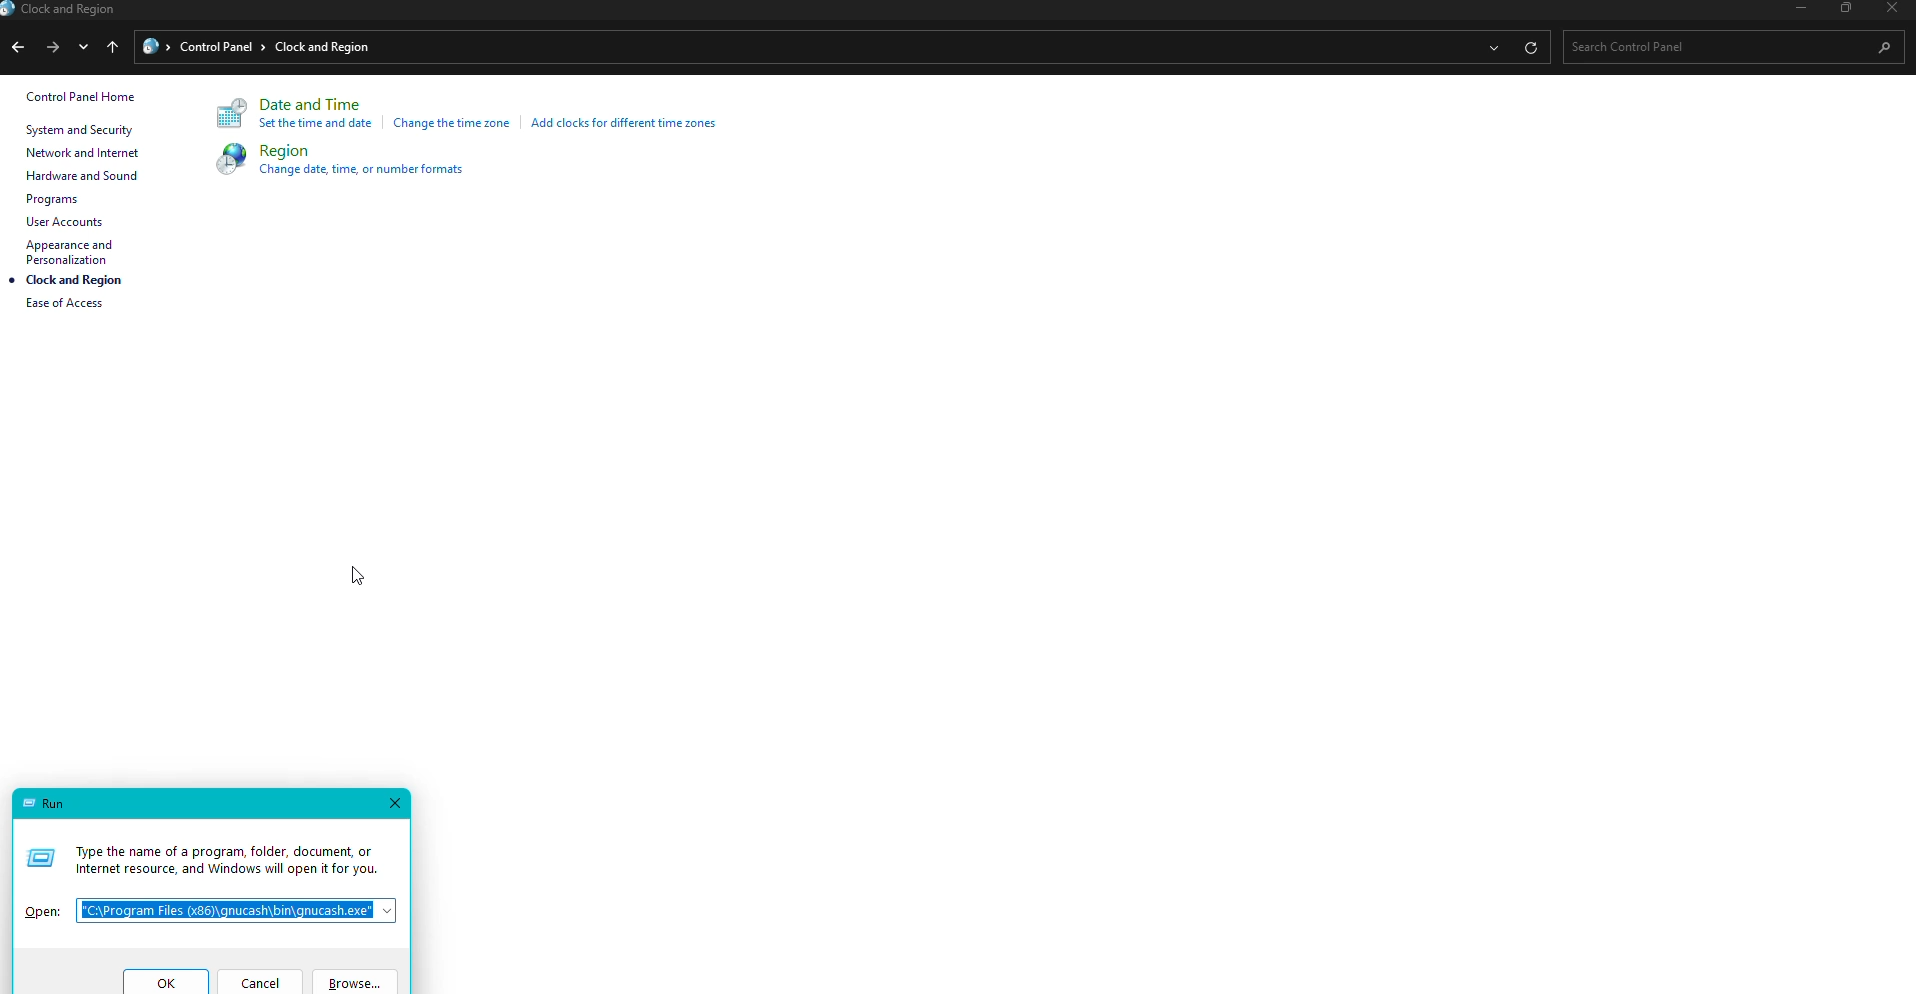  I want to click on Network and internet, so click(83, 156).